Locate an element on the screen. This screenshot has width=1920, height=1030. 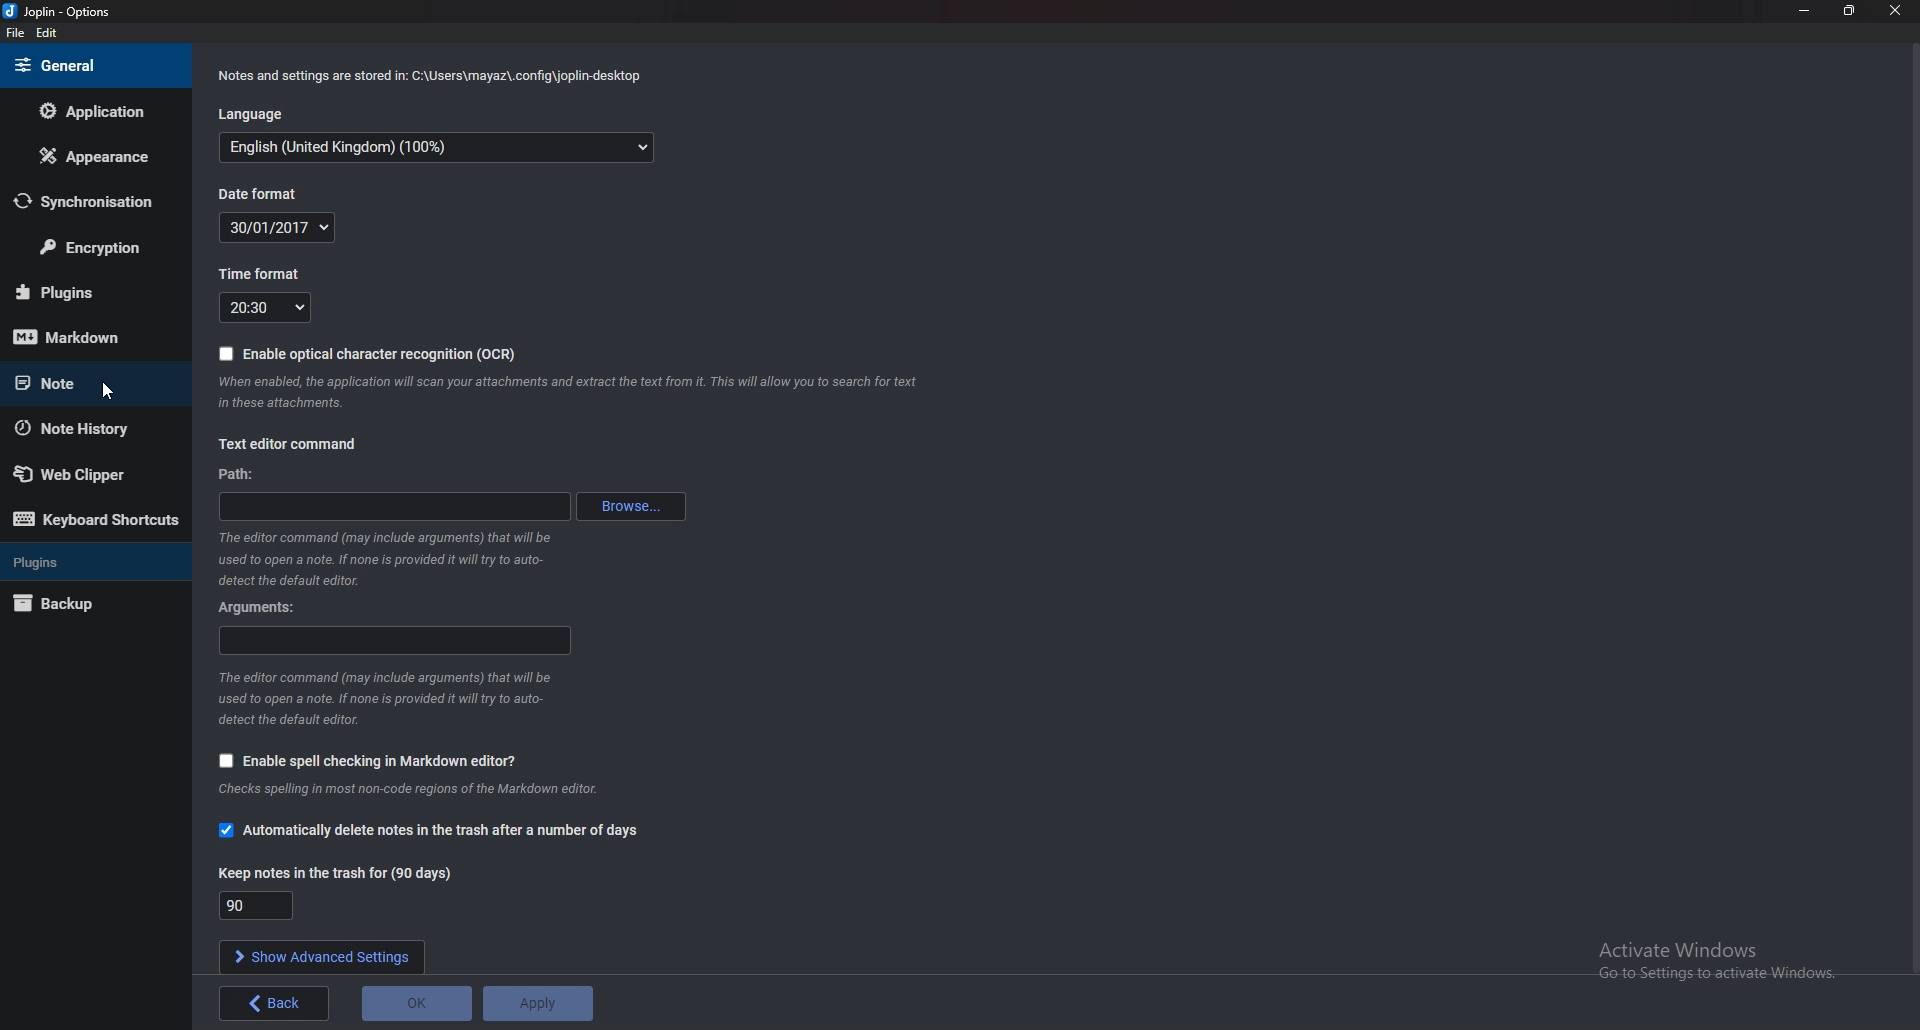
resize is located at coordinates (1850, 10).